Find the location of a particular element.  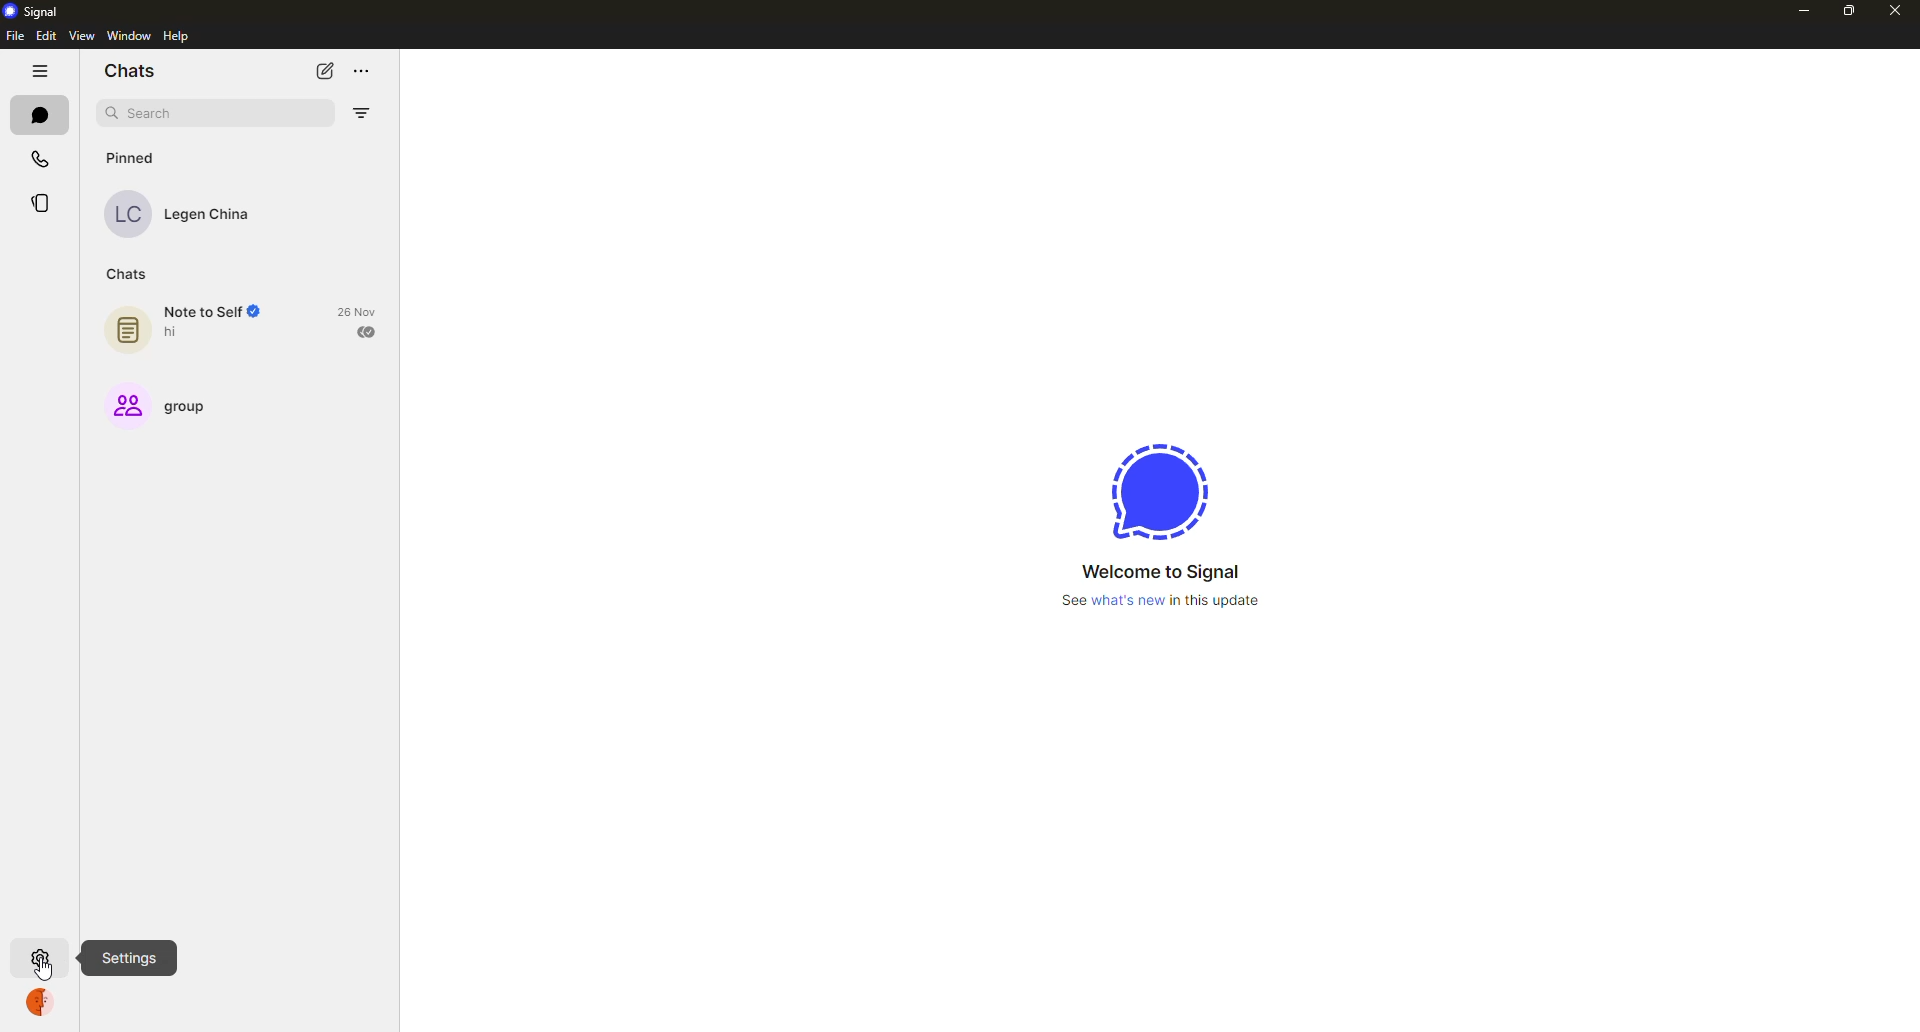

cursor is located at coordinates (44, 966).